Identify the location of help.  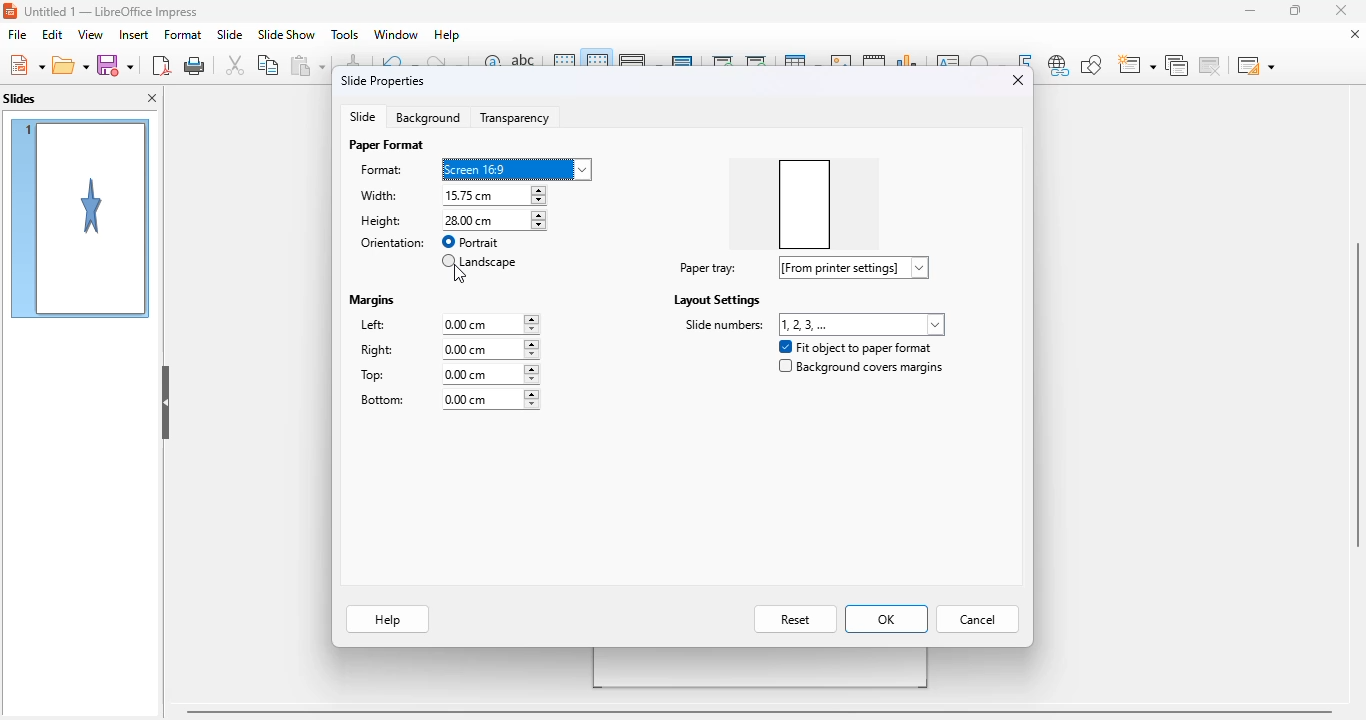
(447, 35).